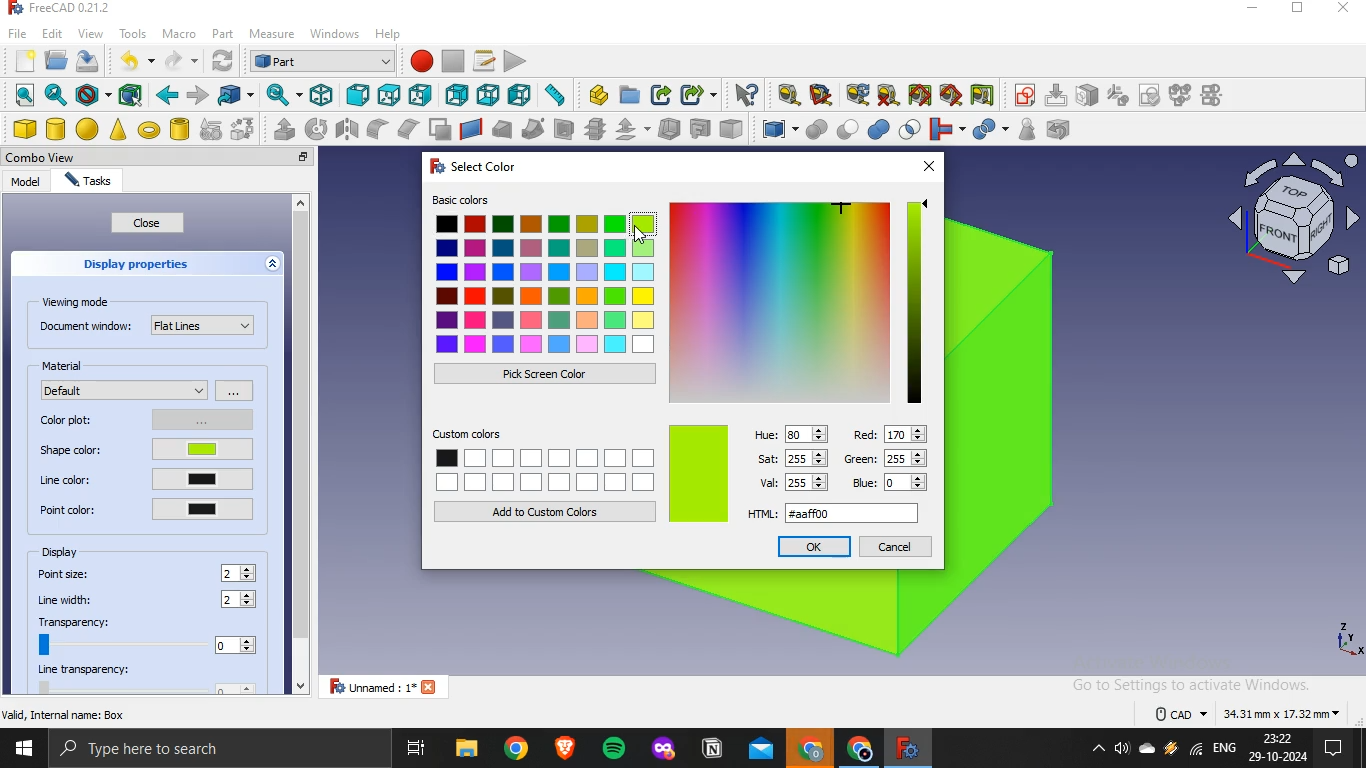 The image size is (1366, 768). What do you see at coordinates (879, 129) in the screenshot?
I see `union` at bounding box center [879, 129].